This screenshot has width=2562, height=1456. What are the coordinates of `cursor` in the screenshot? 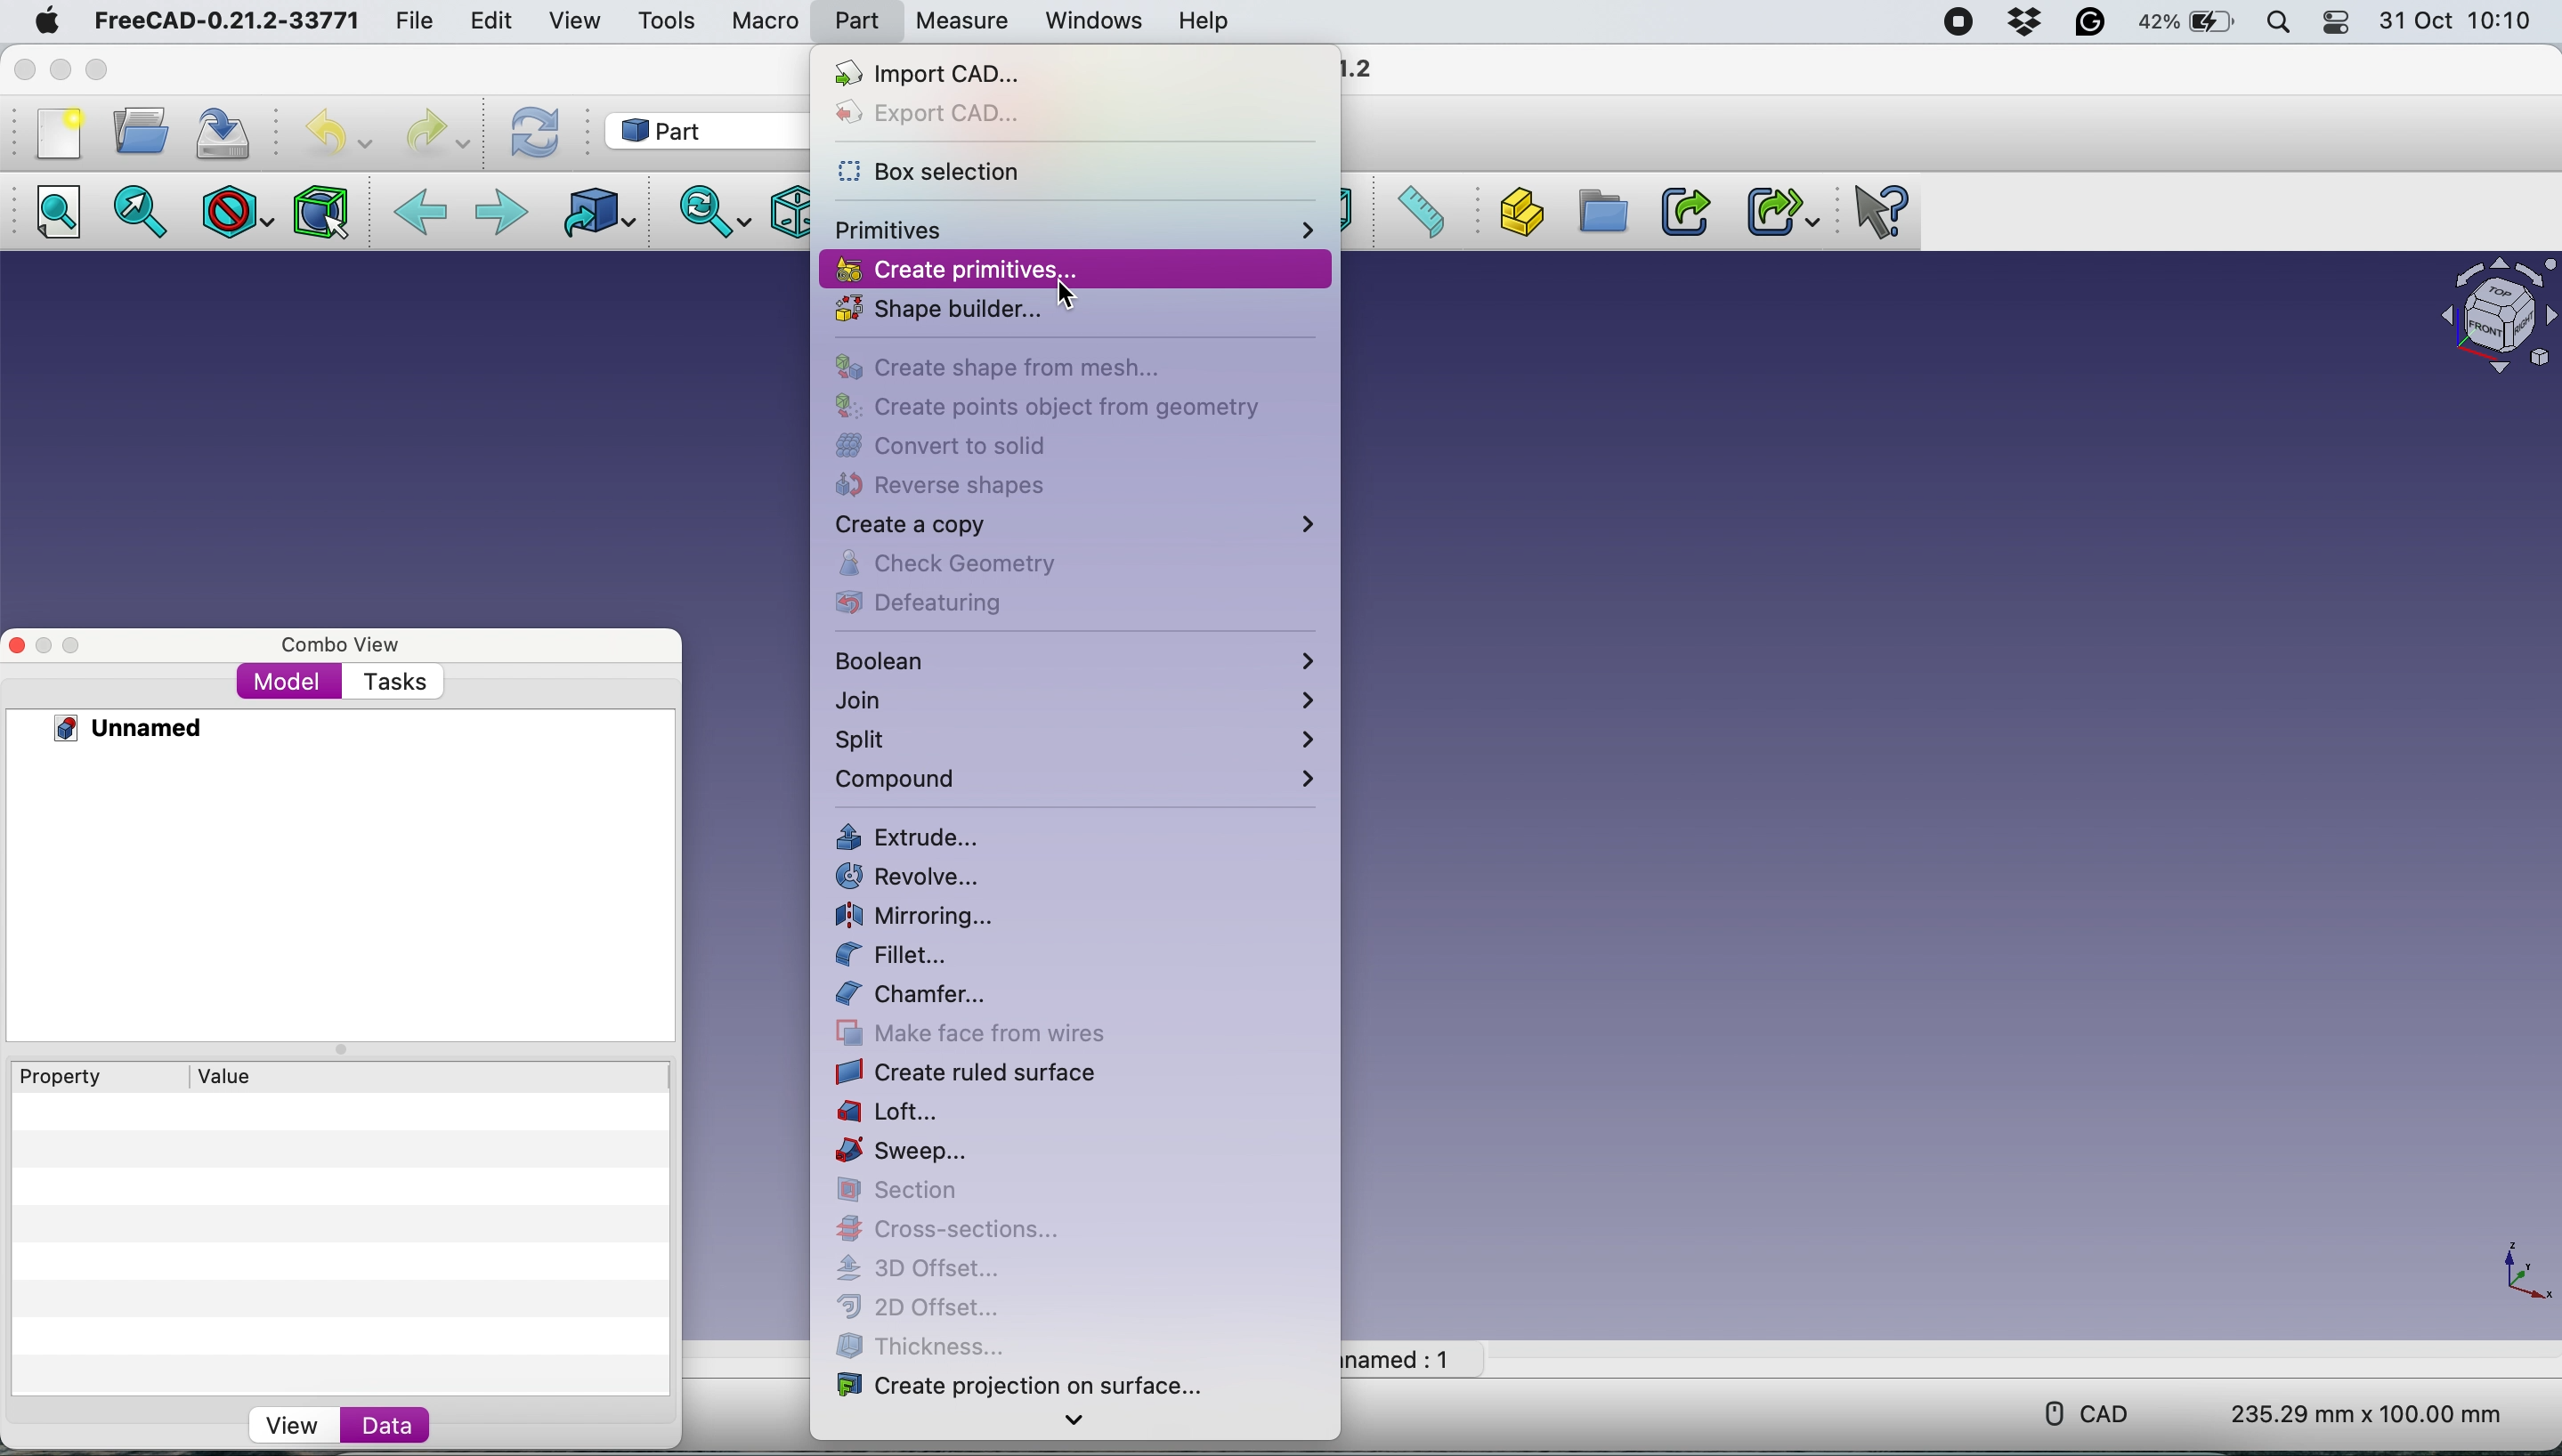 It's located at (1069, 300).